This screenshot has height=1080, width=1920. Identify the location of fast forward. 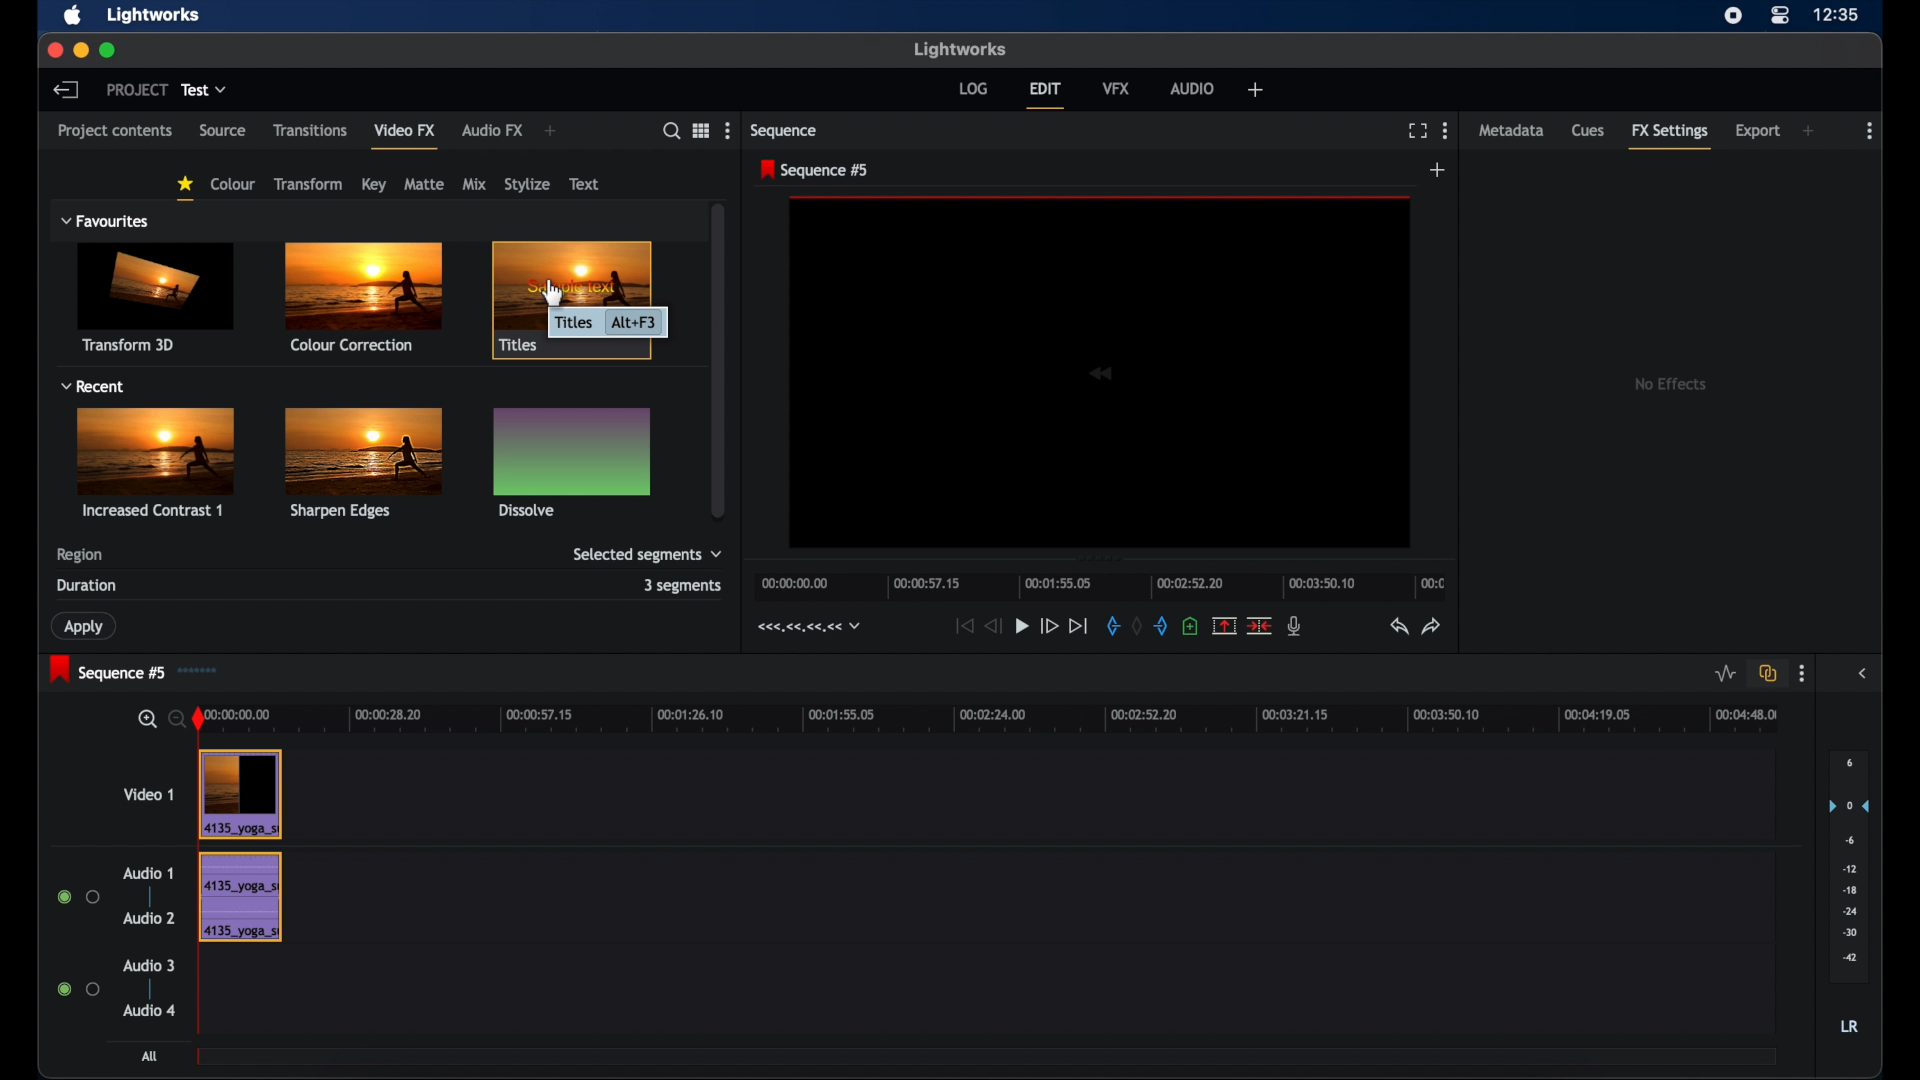
(1049, 625).